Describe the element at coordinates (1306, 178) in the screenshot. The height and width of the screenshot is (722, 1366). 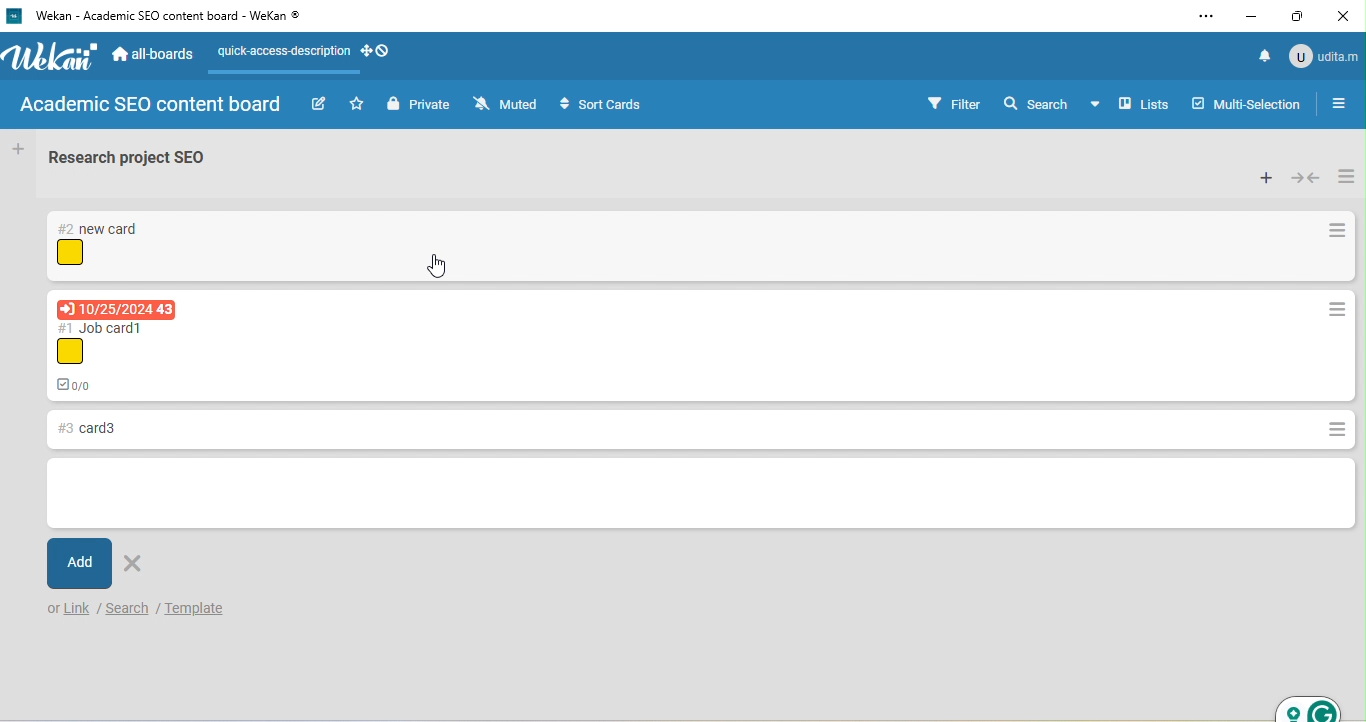
I see `collapse` at that location.